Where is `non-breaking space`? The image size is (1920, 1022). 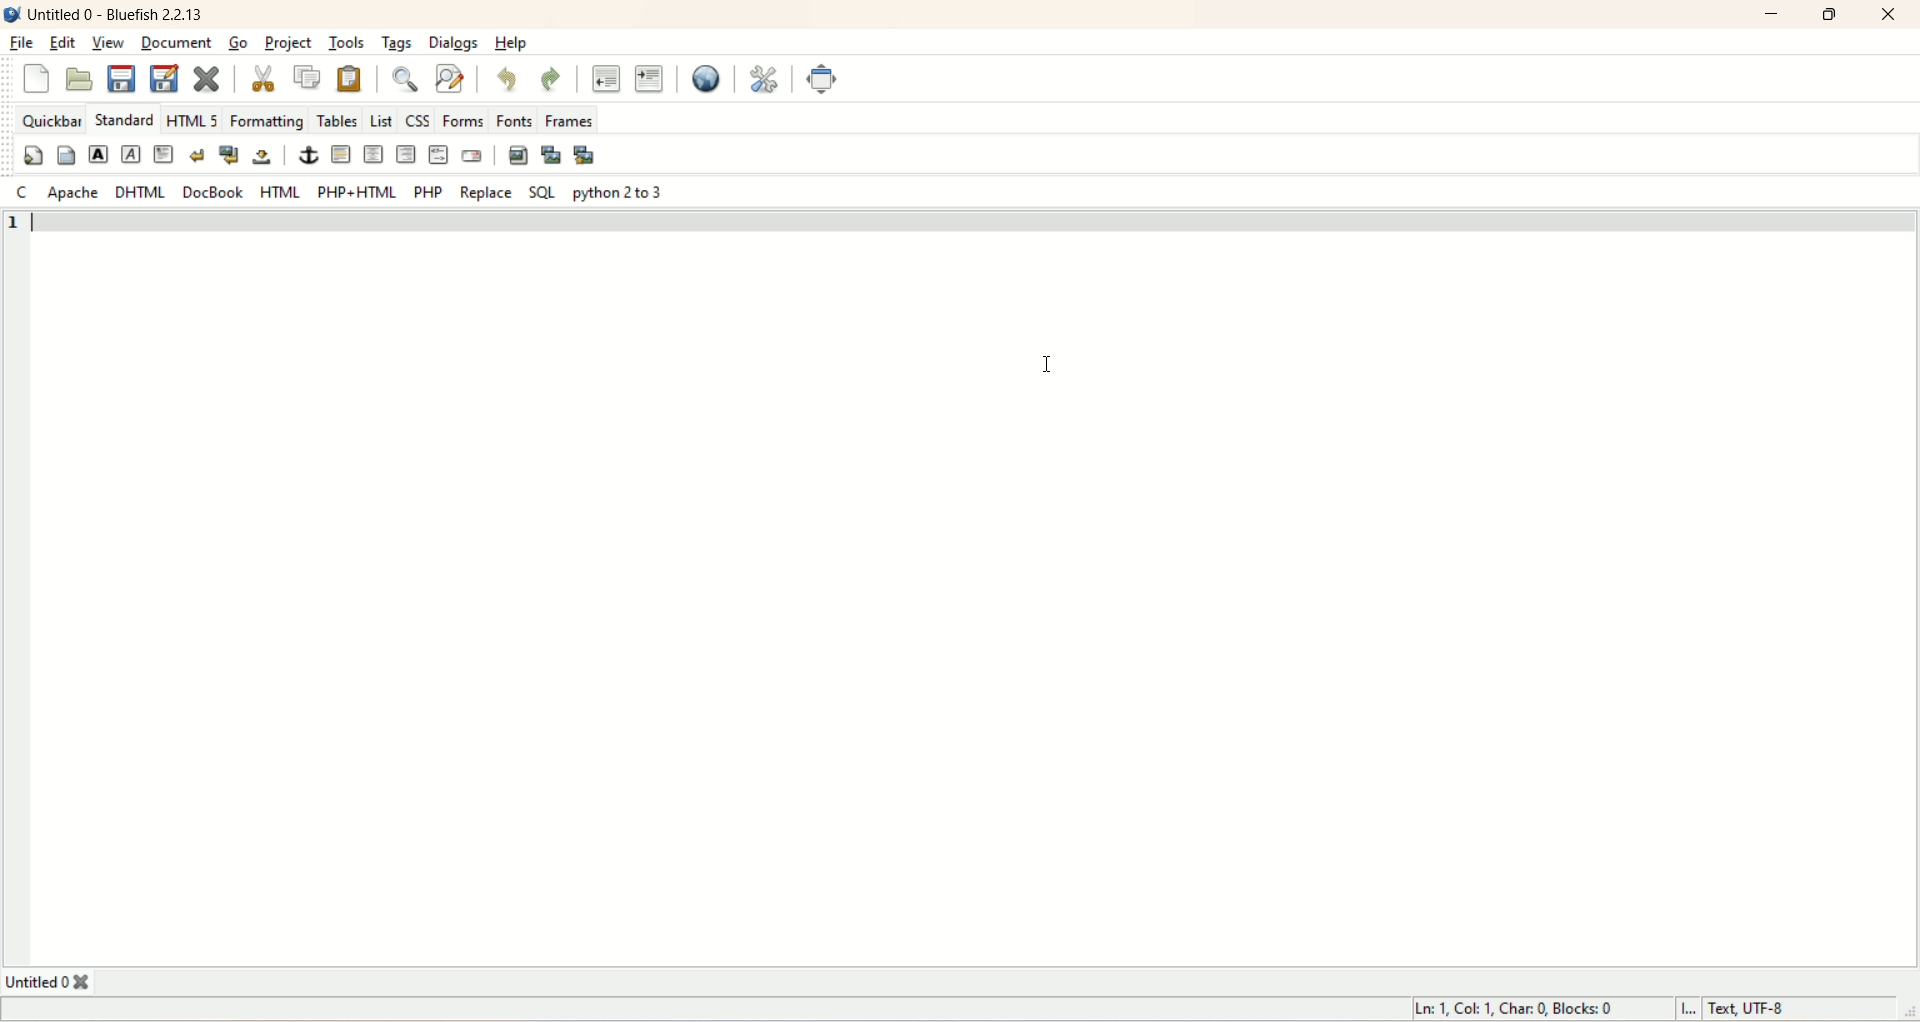
non-breaking space is located at coordinates (261, 157).